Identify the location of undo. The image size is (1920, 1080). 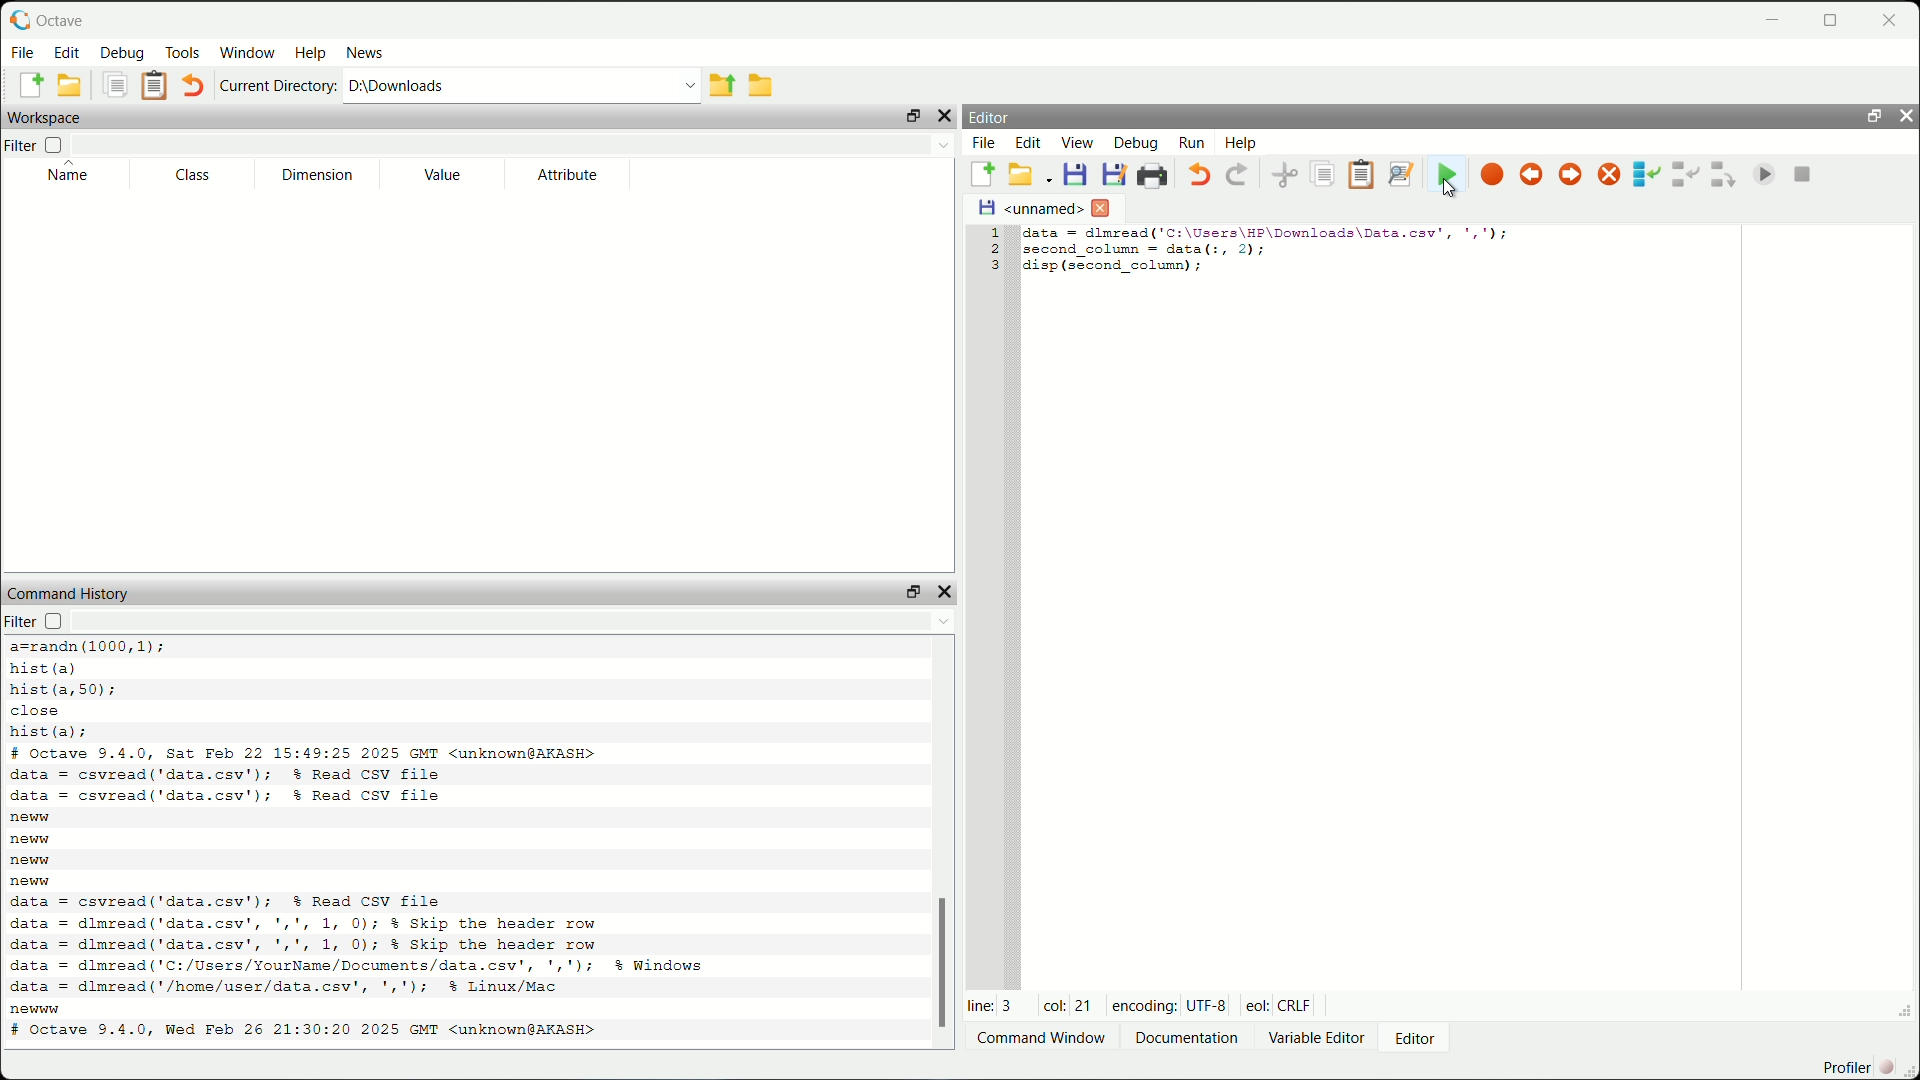
(1197, 178).